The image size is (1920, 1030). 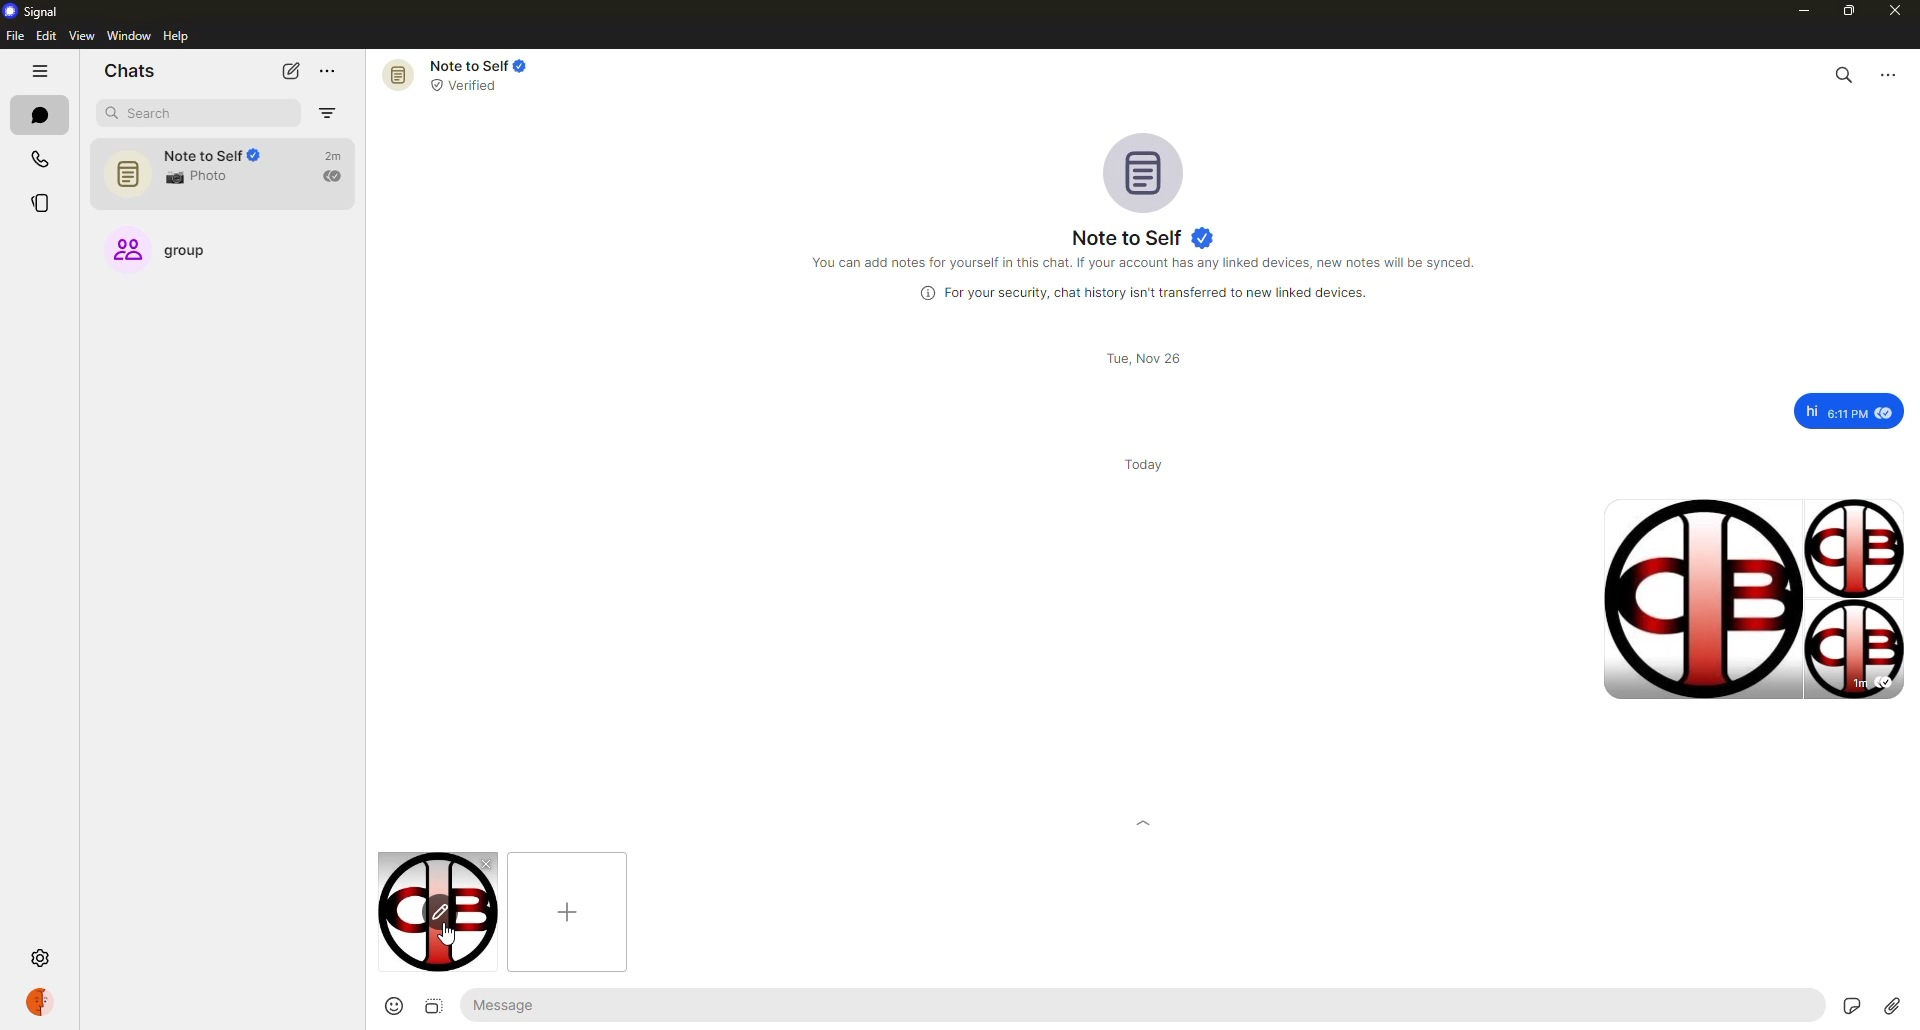 What do you see at coordinates (1140, 358) in the screenshot?
I see `date` at bounding box center [1140, 358].